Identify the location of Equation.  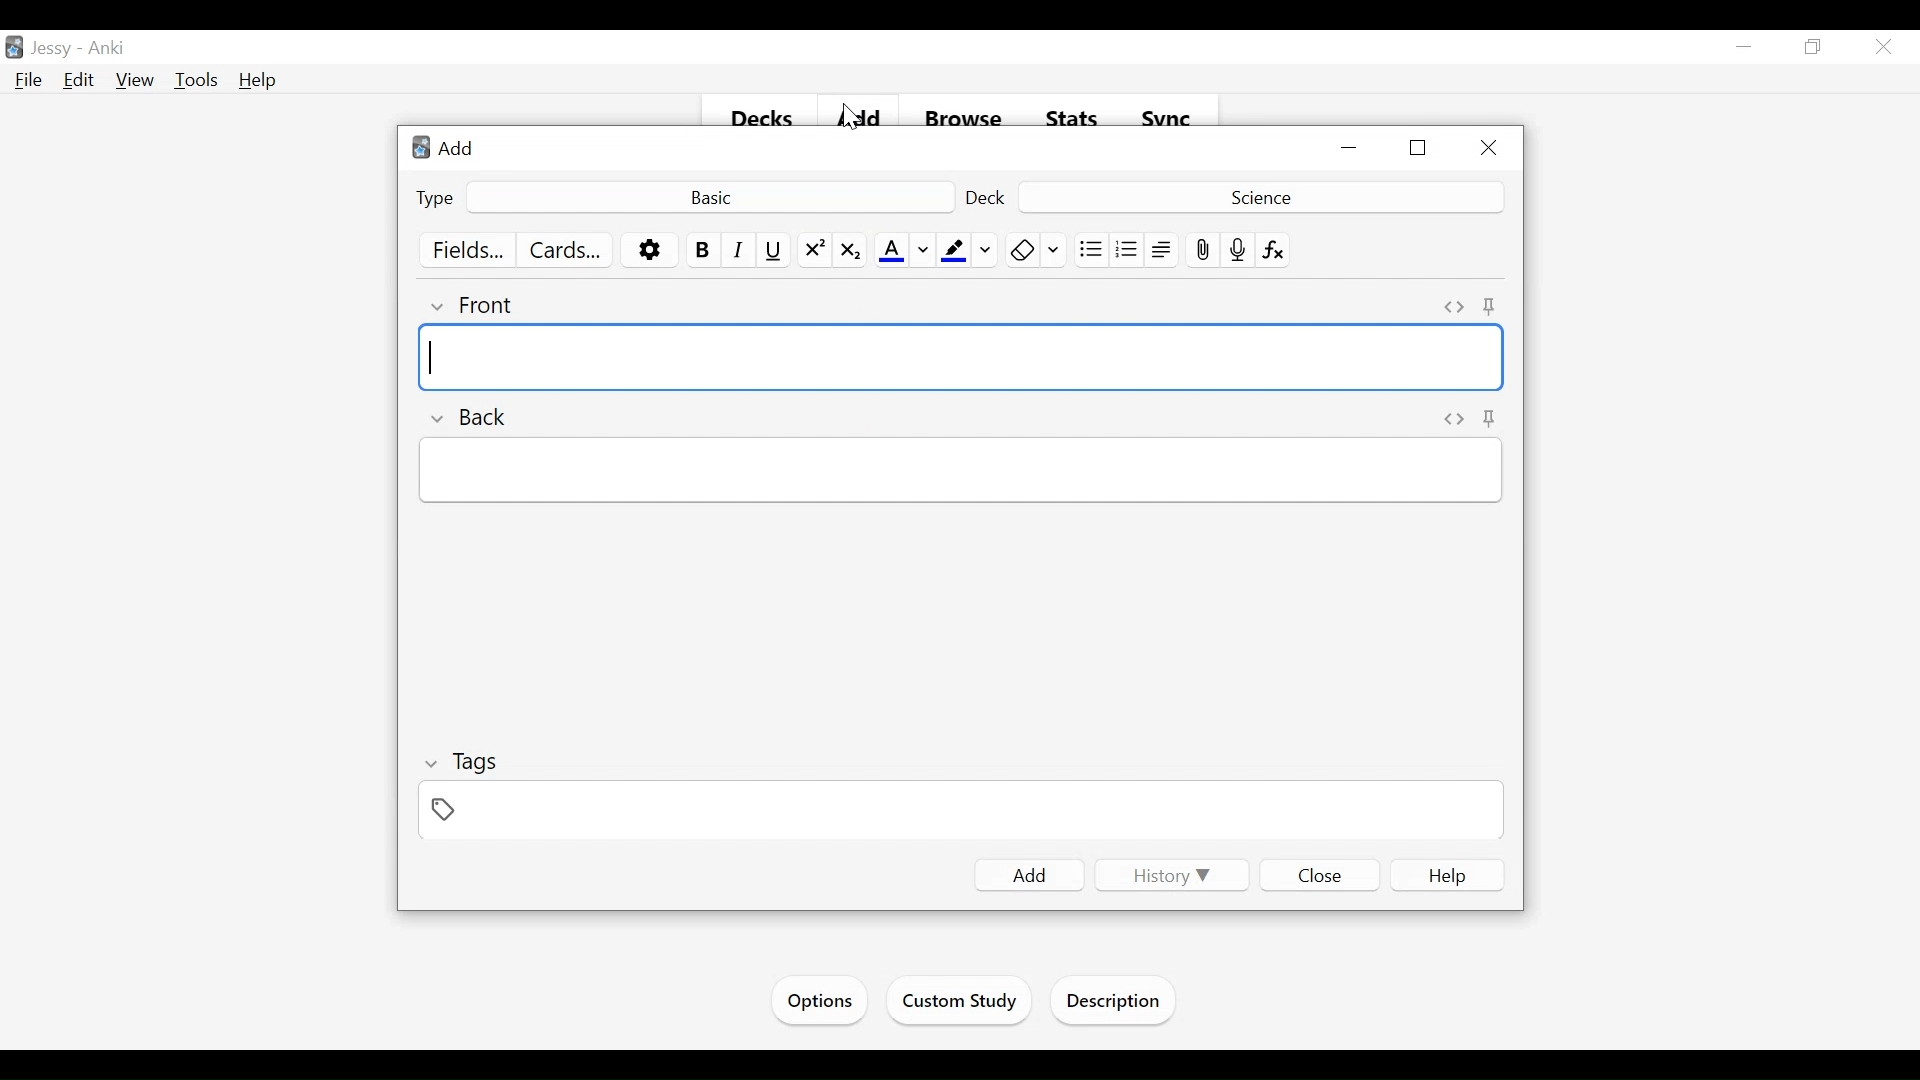
(1274, 250).